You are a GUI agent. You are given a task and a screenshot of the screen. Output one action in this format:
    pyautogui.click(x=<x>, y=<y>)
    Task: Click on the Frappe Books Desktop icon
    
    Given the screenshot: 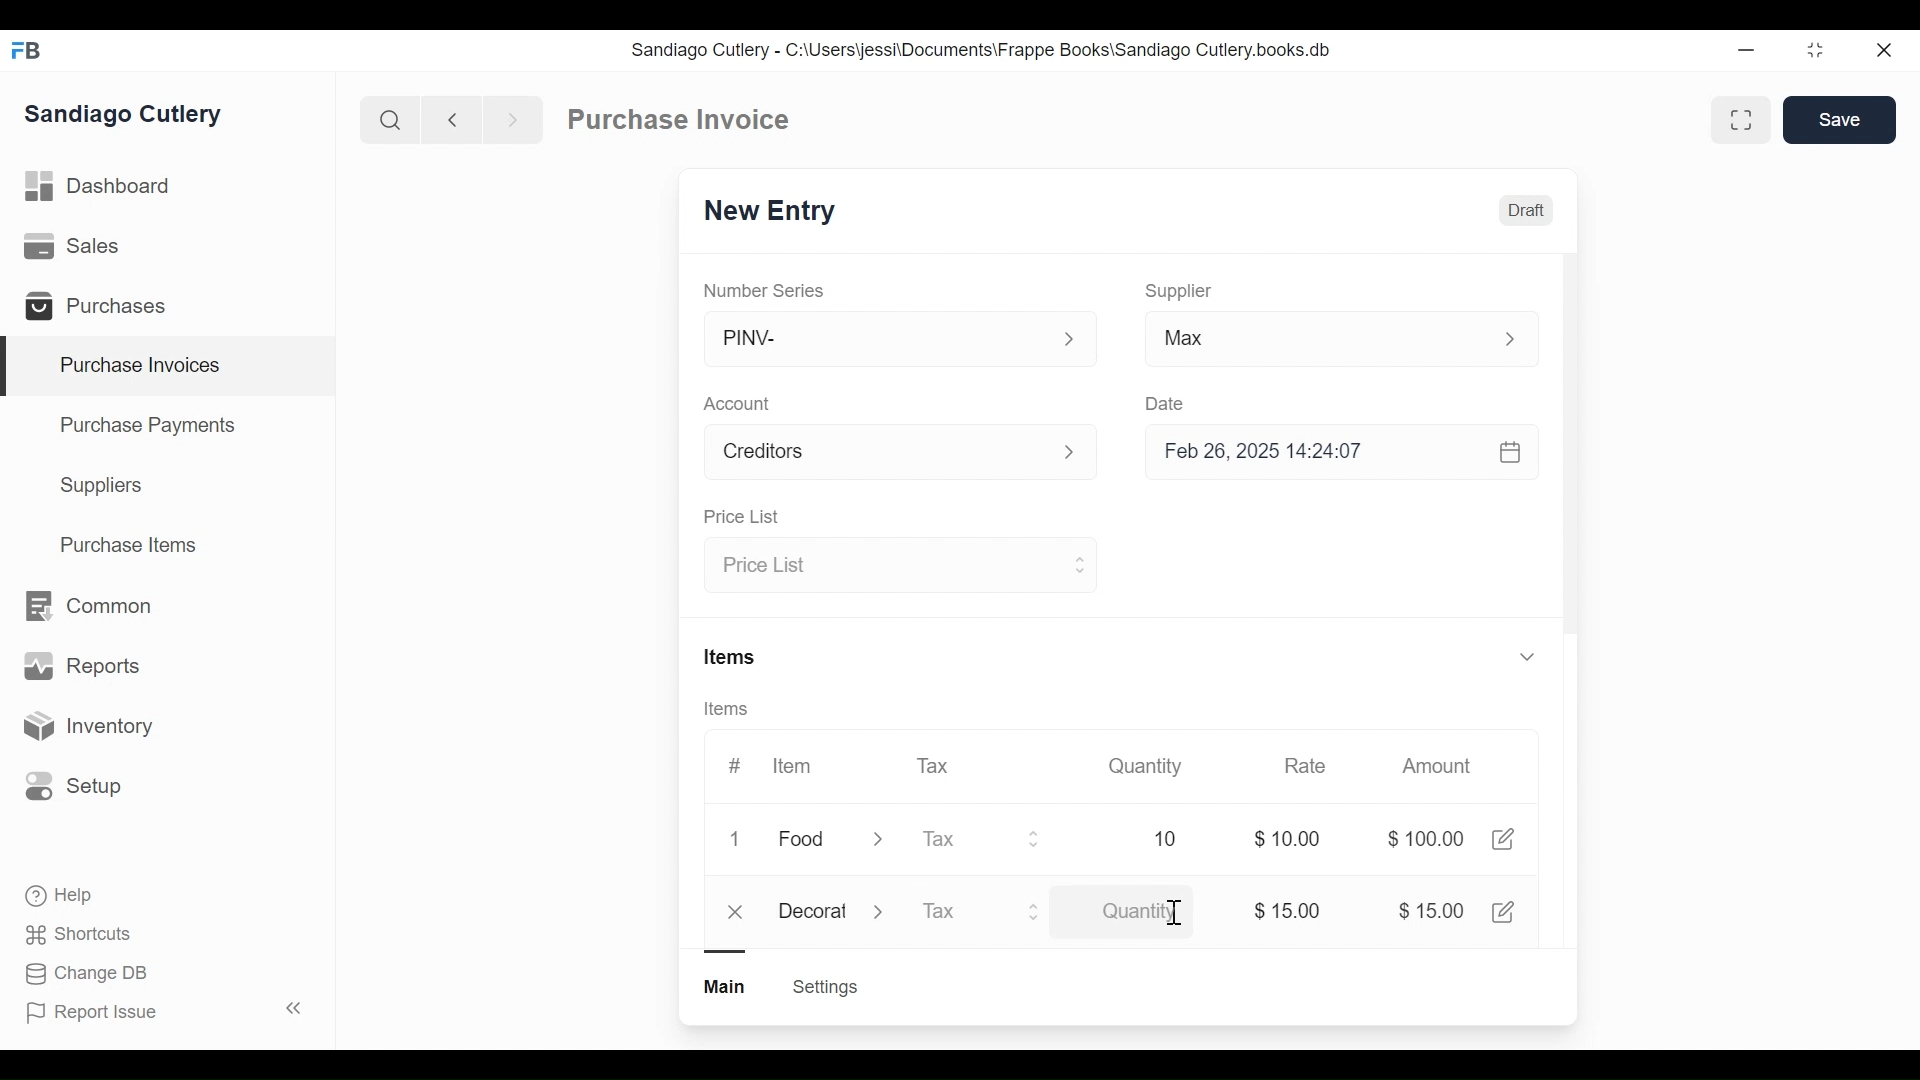 What is the action you would take?
    pyautogui.click(x=33, y=52)
    